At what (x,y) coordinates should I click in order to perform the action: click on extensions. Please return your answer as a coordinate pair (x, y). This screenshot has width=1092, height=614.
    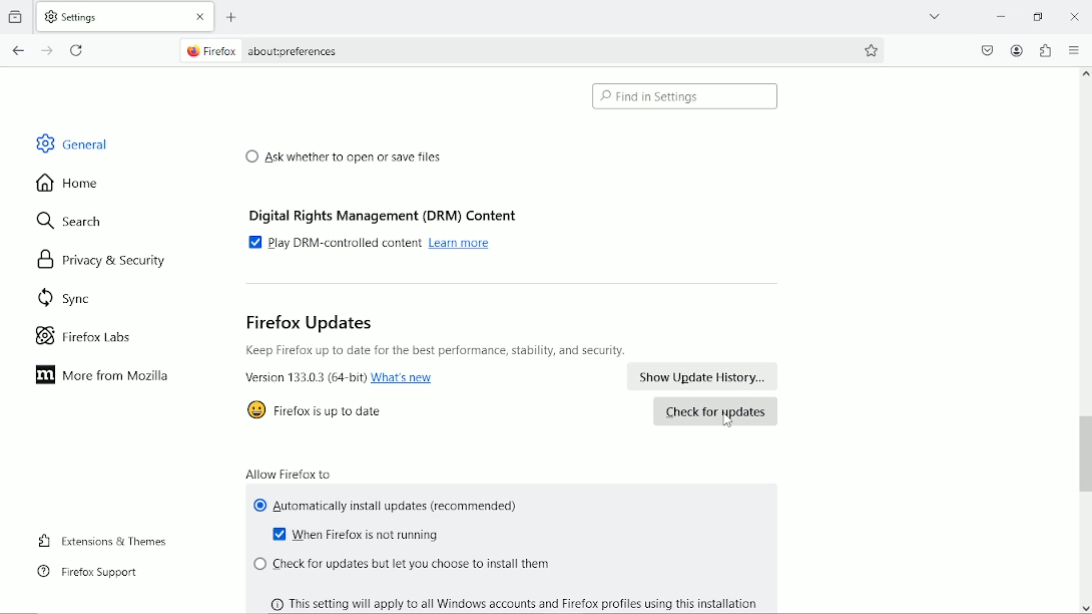
    Looking at the image, I should click on (1044, 50).